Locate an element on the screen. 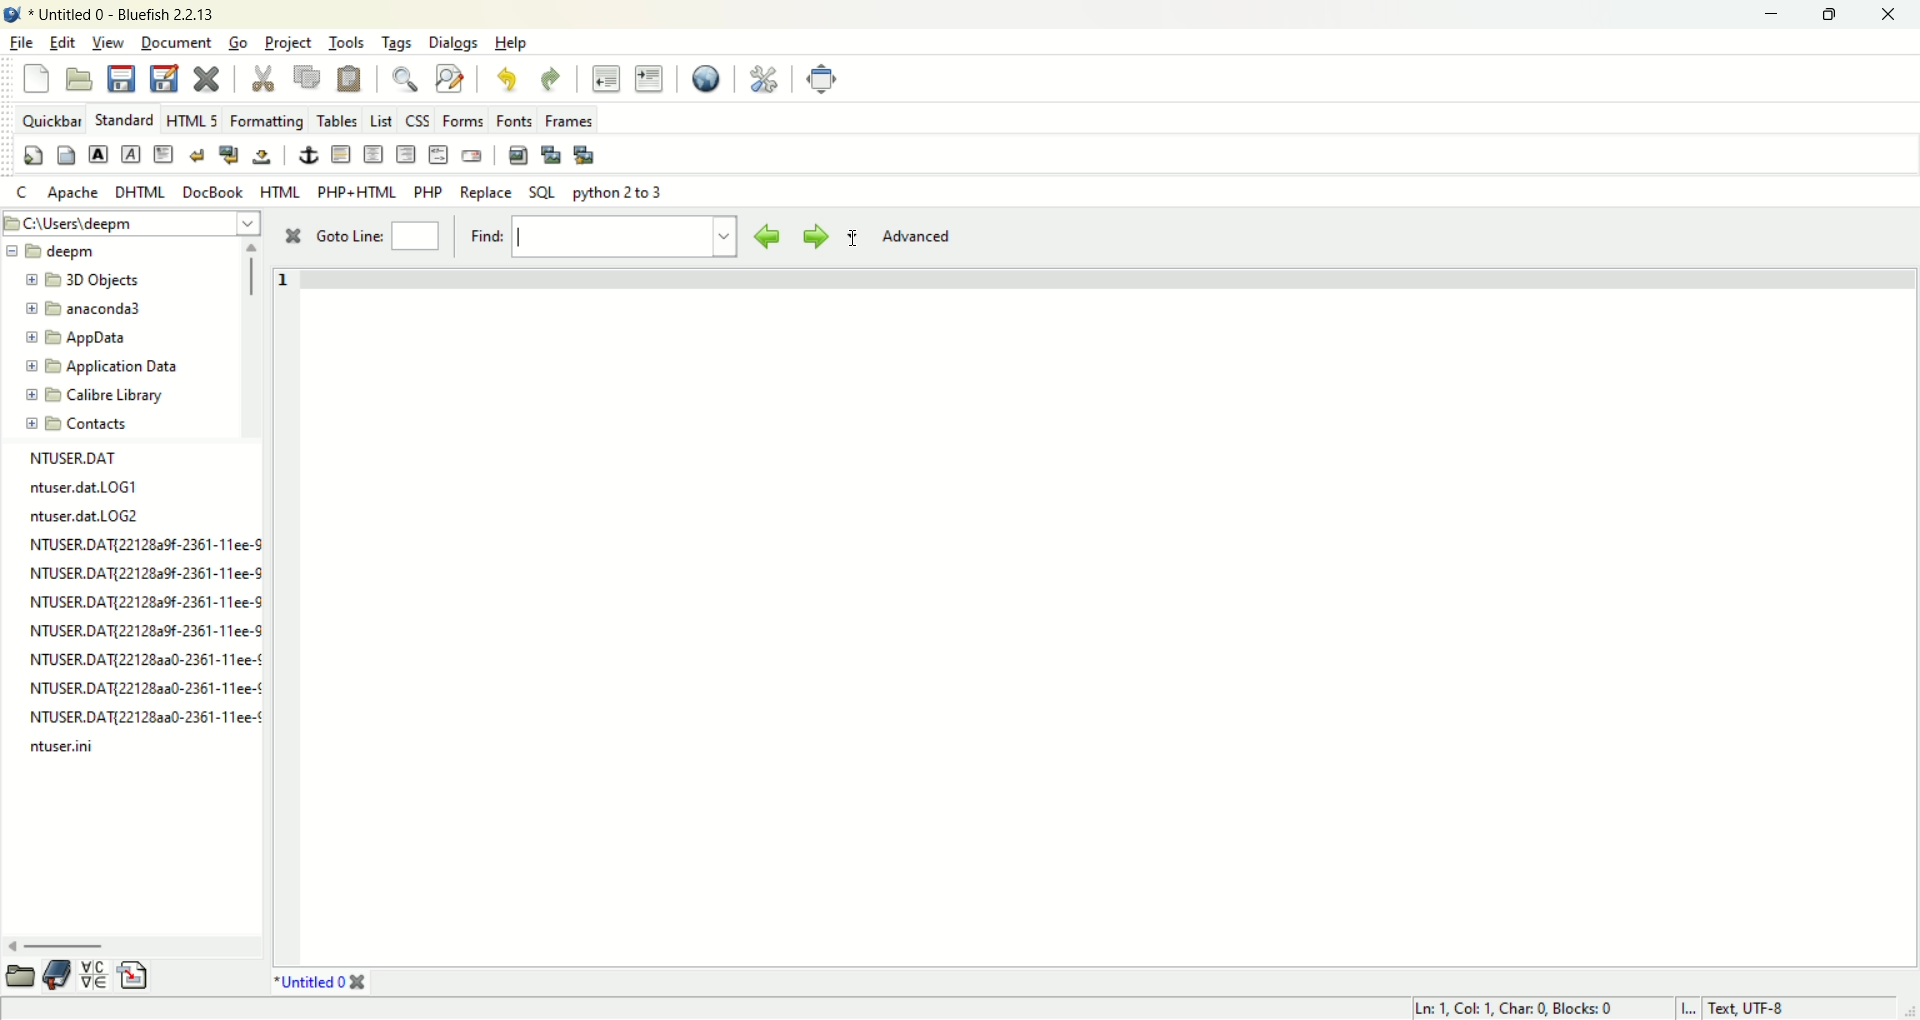 The image size is (1920, 1020). python 2 to 3 is located at coordinates (618, 192).